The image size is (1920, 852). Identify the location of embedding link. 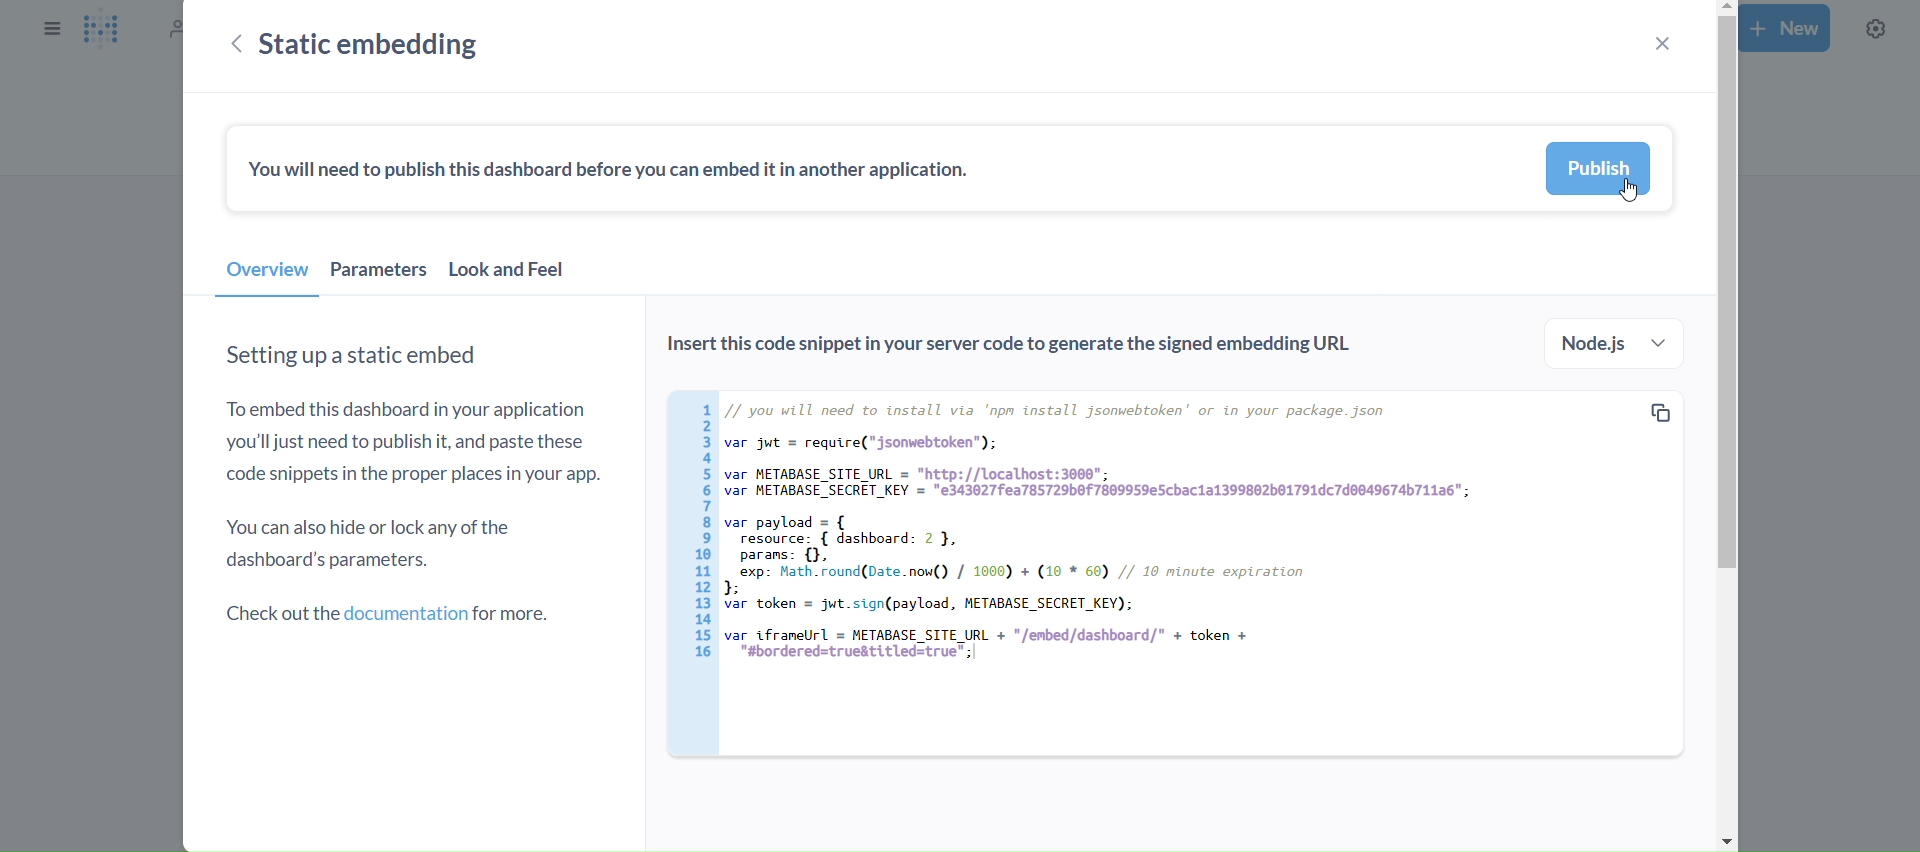
(1165, 573).